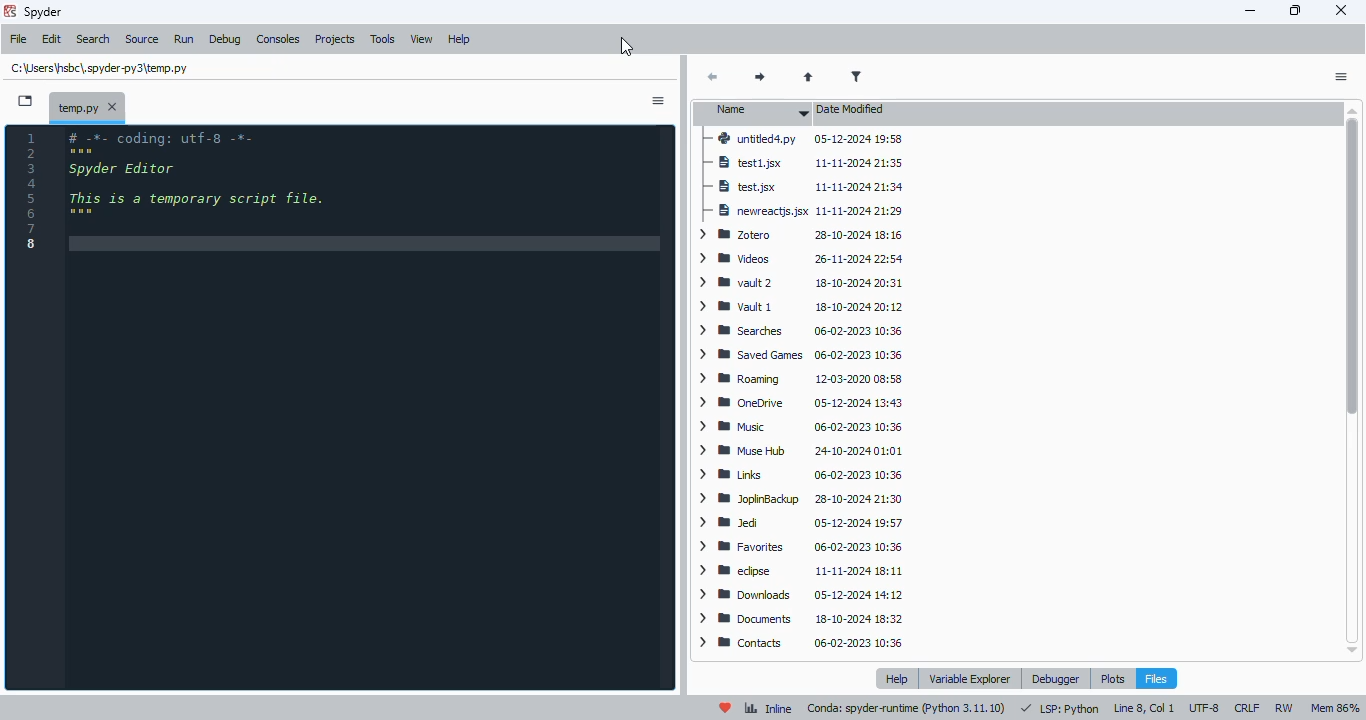  What do you see at coordinates (20, 40) in the screenshot?
I see `file` at bounding box center [20, 40].